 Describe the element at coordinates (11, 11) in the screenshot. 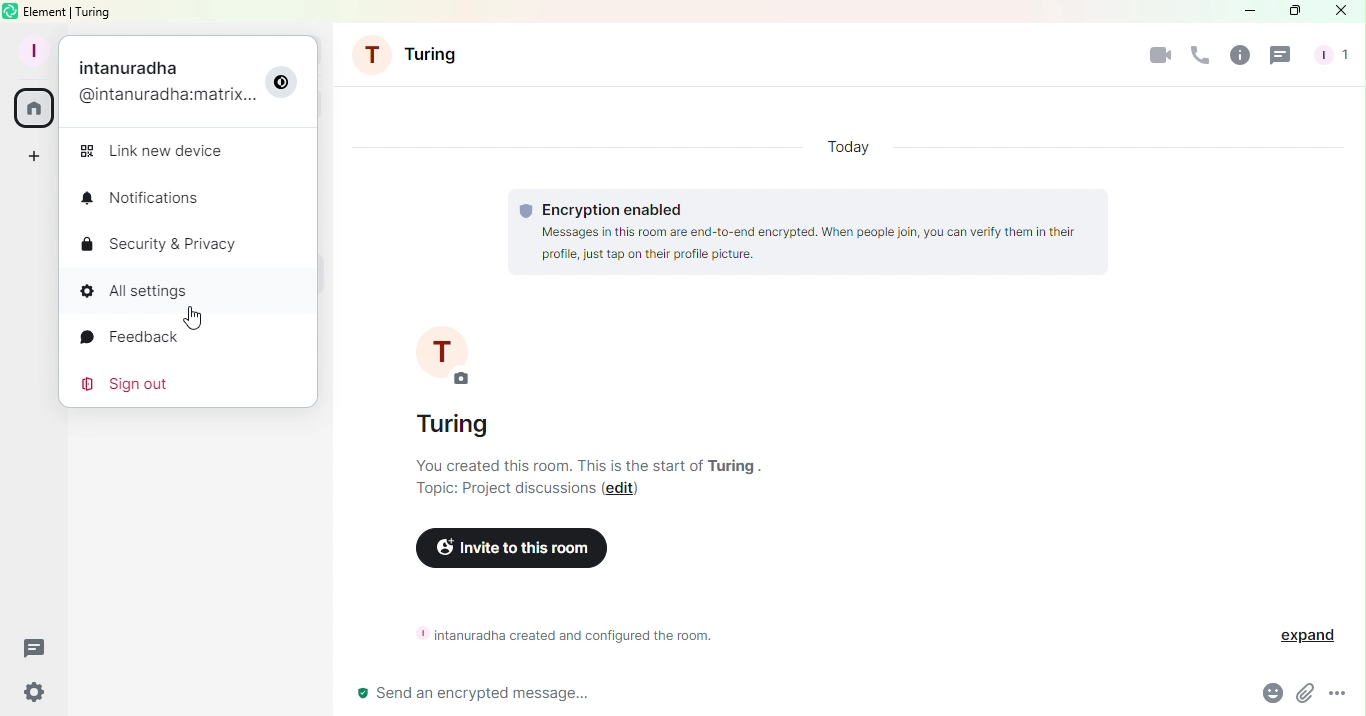

I see `element logo` at that location.